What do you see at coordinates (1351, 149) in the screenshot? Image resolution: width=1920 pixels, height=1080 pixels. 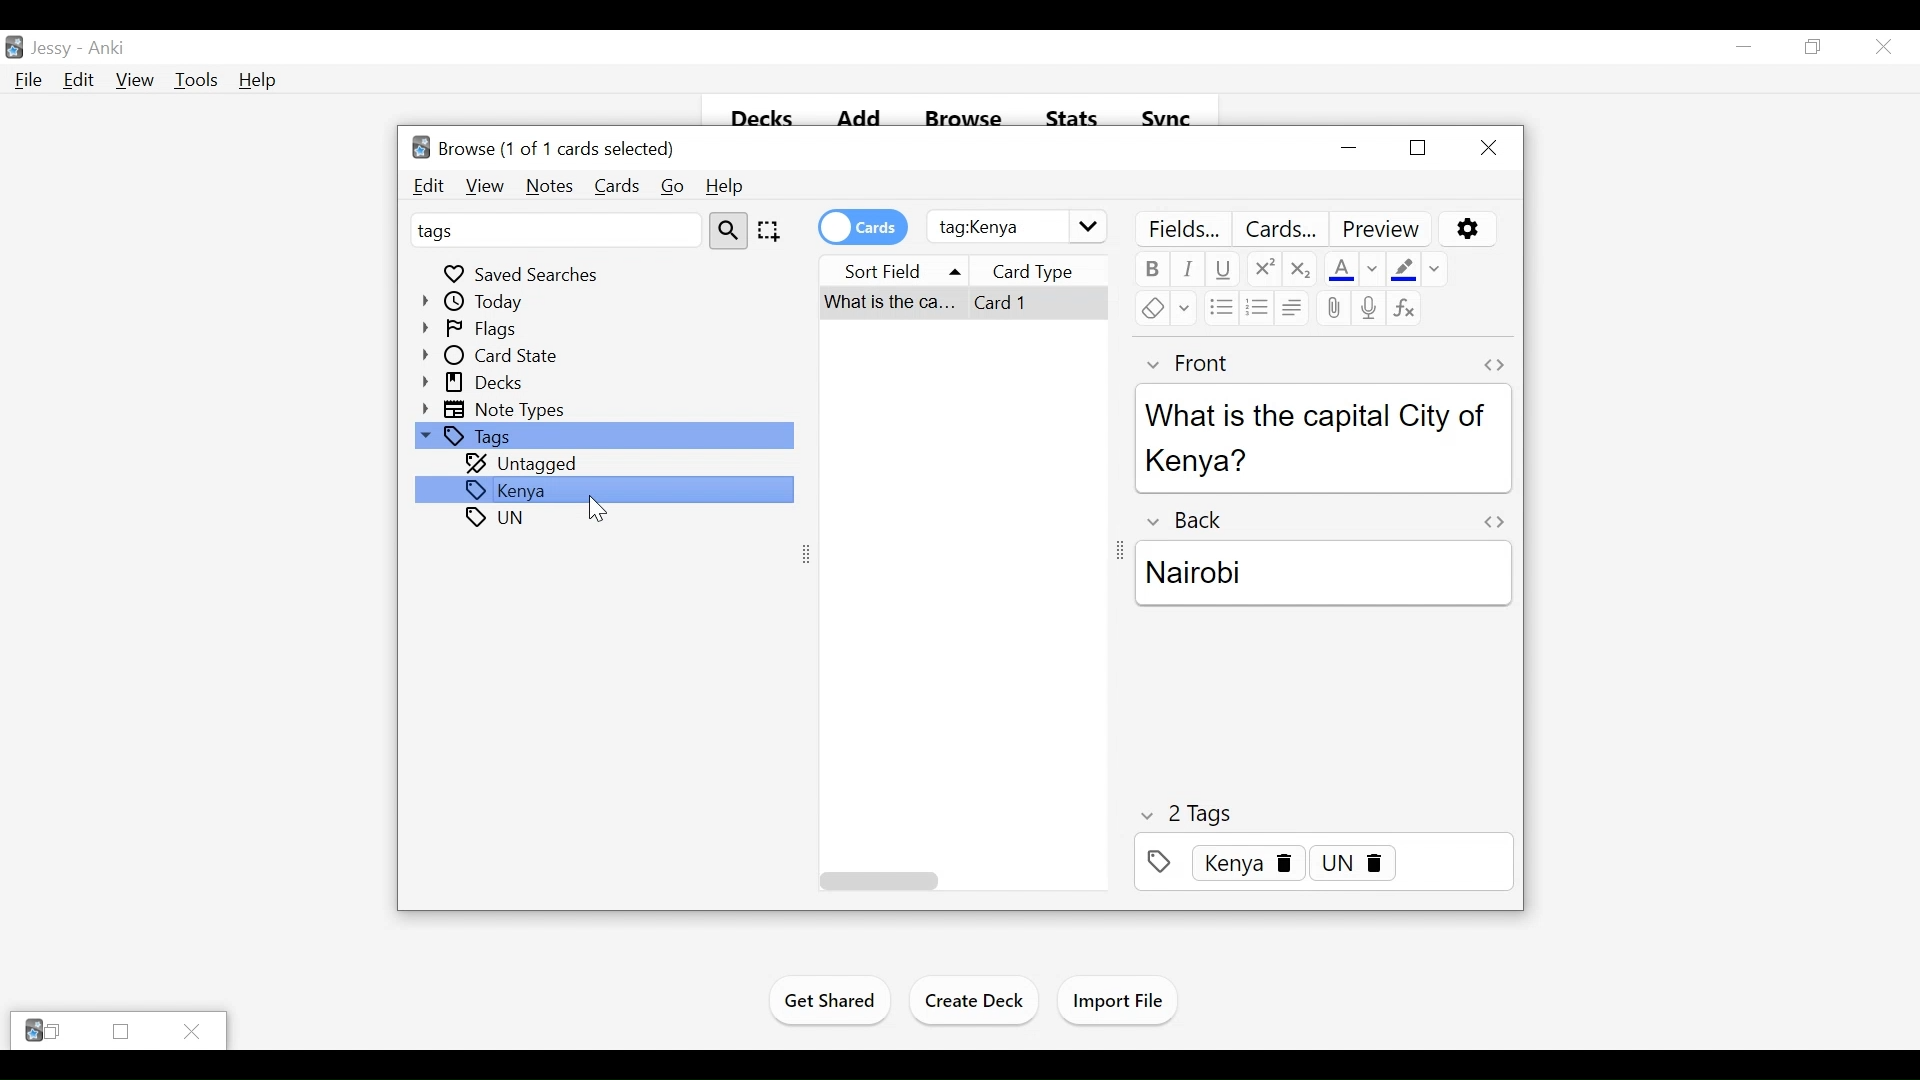 I see `minimize` at bounding box center [1351, 149].